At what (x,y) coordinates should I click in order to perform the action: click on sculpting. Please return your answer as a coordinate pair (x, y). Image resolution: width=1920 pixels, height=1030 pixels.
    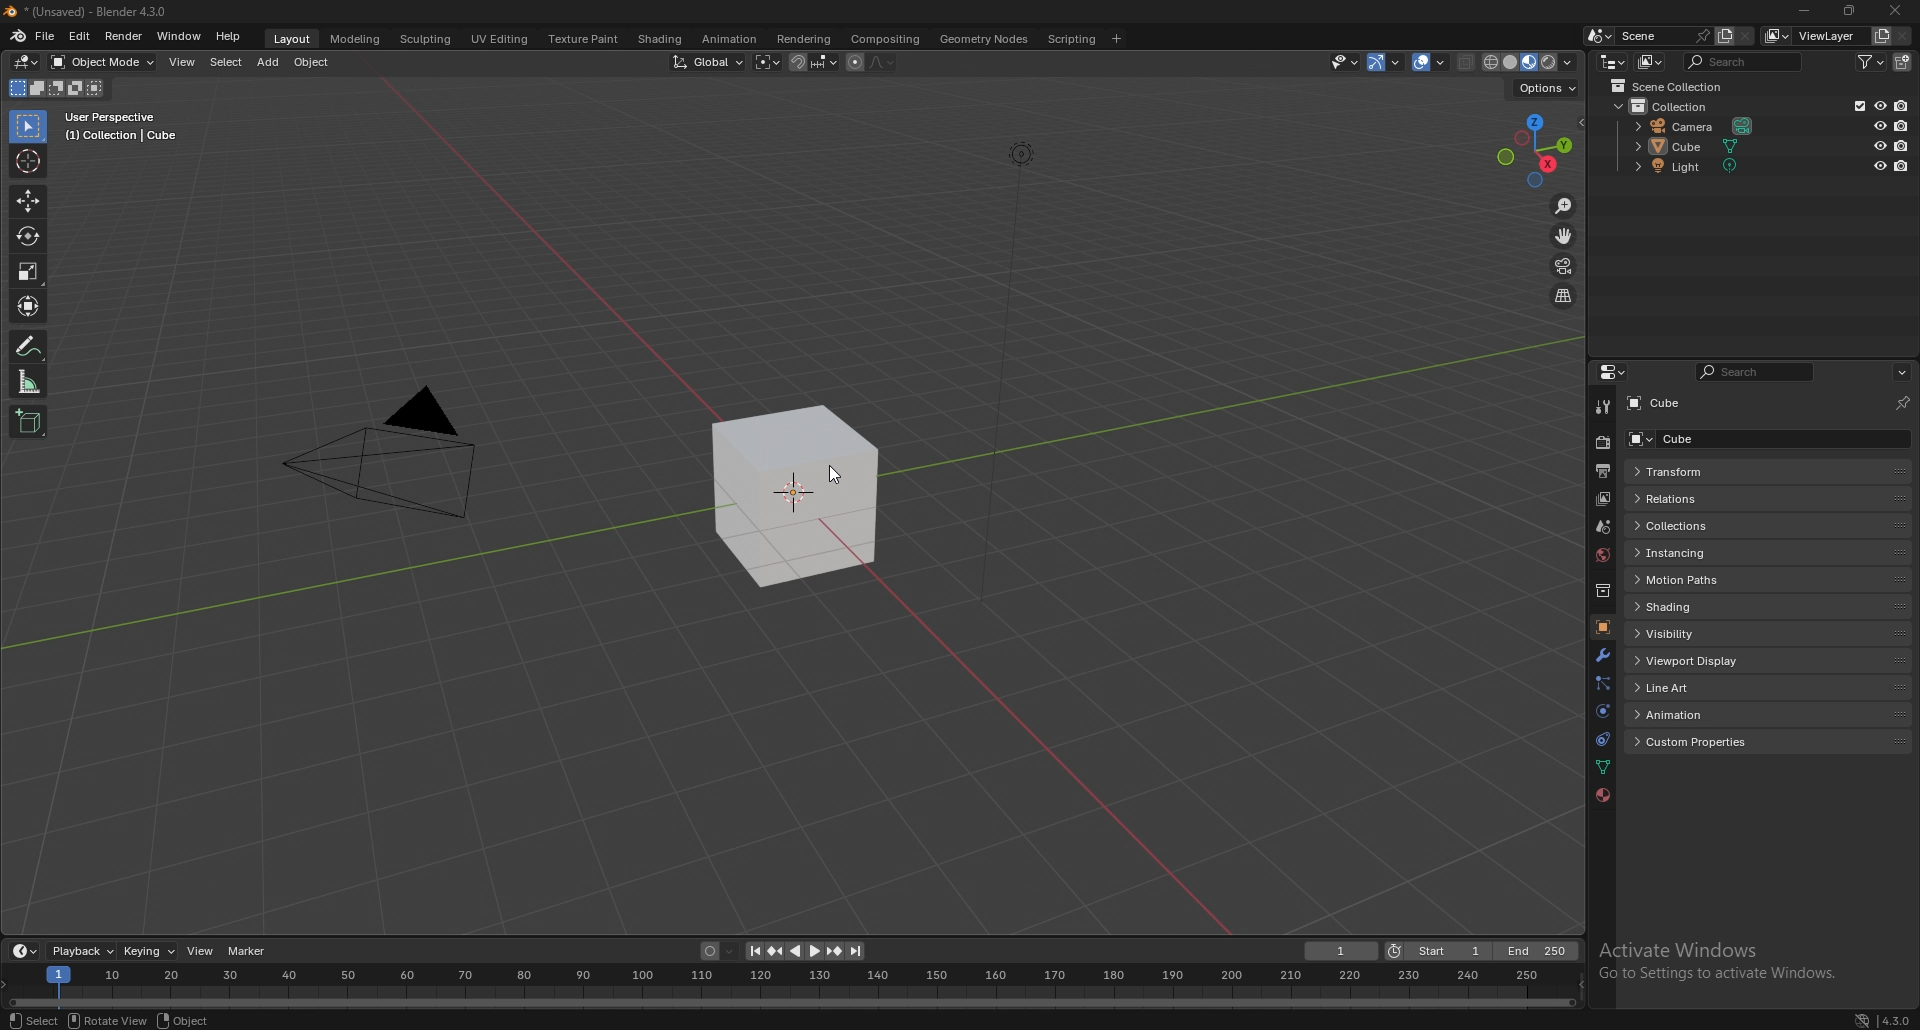
    Looking at the image, I should click on (427, 40).